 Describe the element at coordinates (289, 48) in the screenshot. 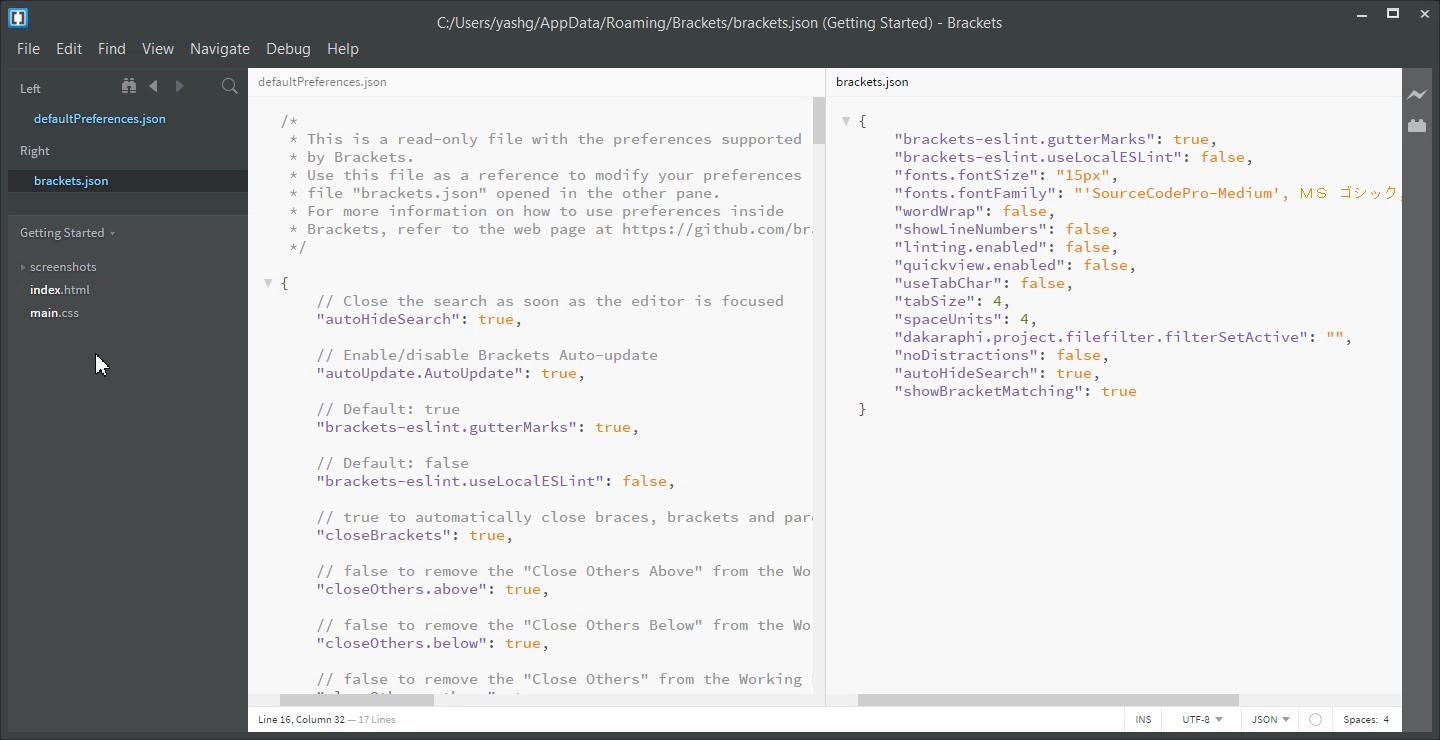

I see `Debug` at that location.